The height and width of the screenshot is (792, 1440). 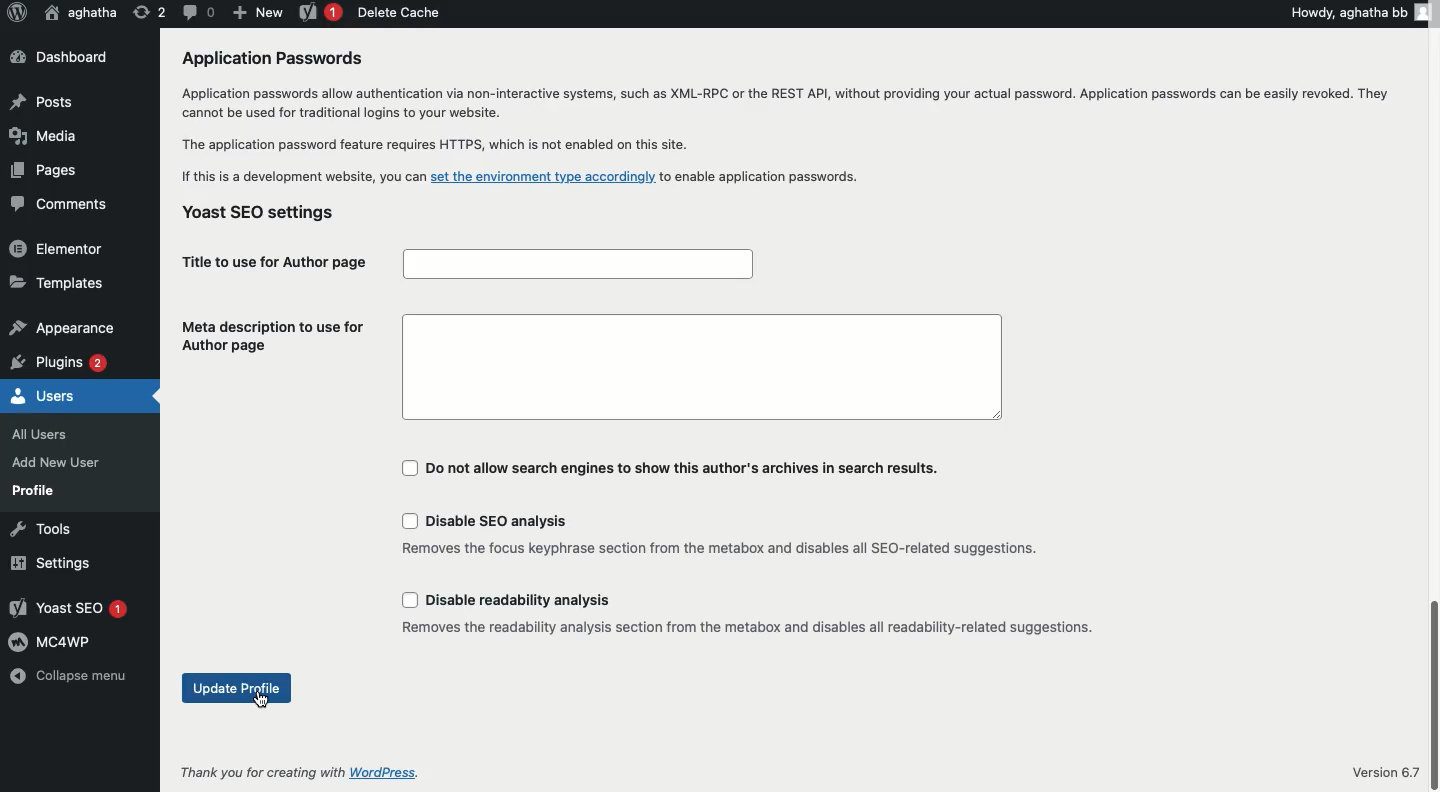 What do you see at coordinates (262, 705) in the screenshot?
I see `Cursor` at bounding box center [262, 705].